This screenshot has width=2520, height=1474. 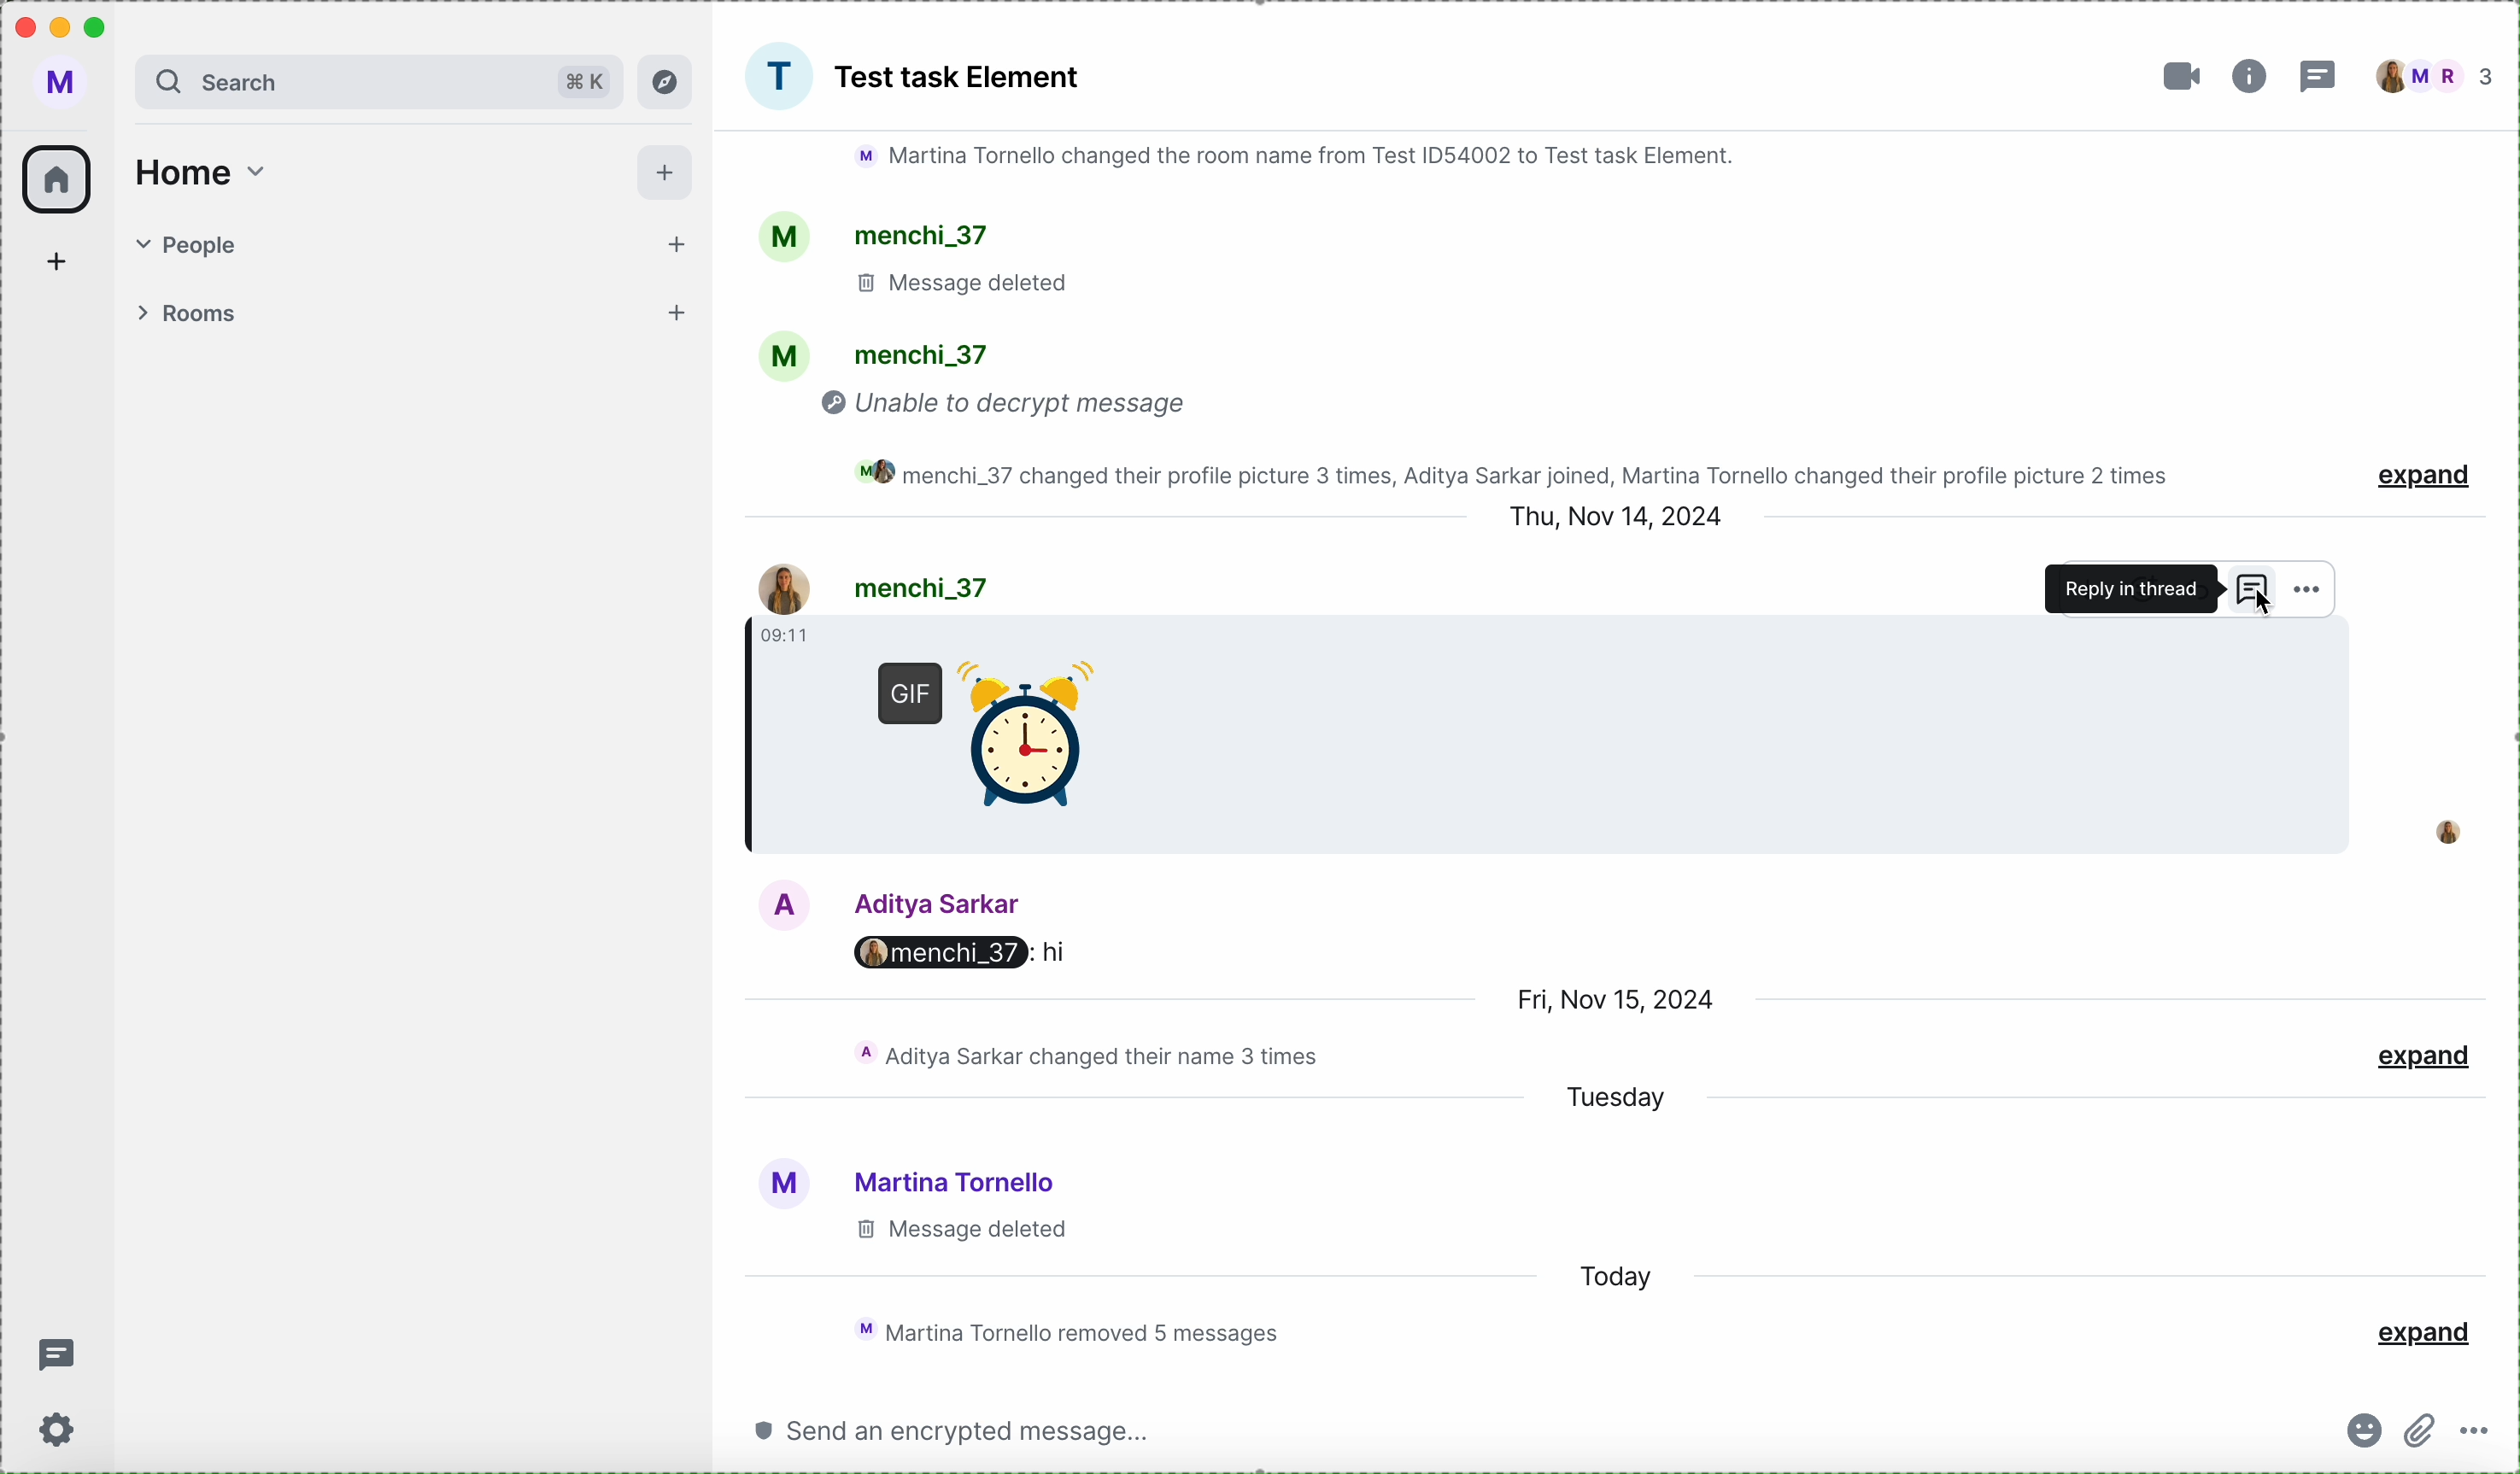 What do you see at coordinates (2254, 78) in the screenshot?
I see `information` at bounding box center [2254, 78].